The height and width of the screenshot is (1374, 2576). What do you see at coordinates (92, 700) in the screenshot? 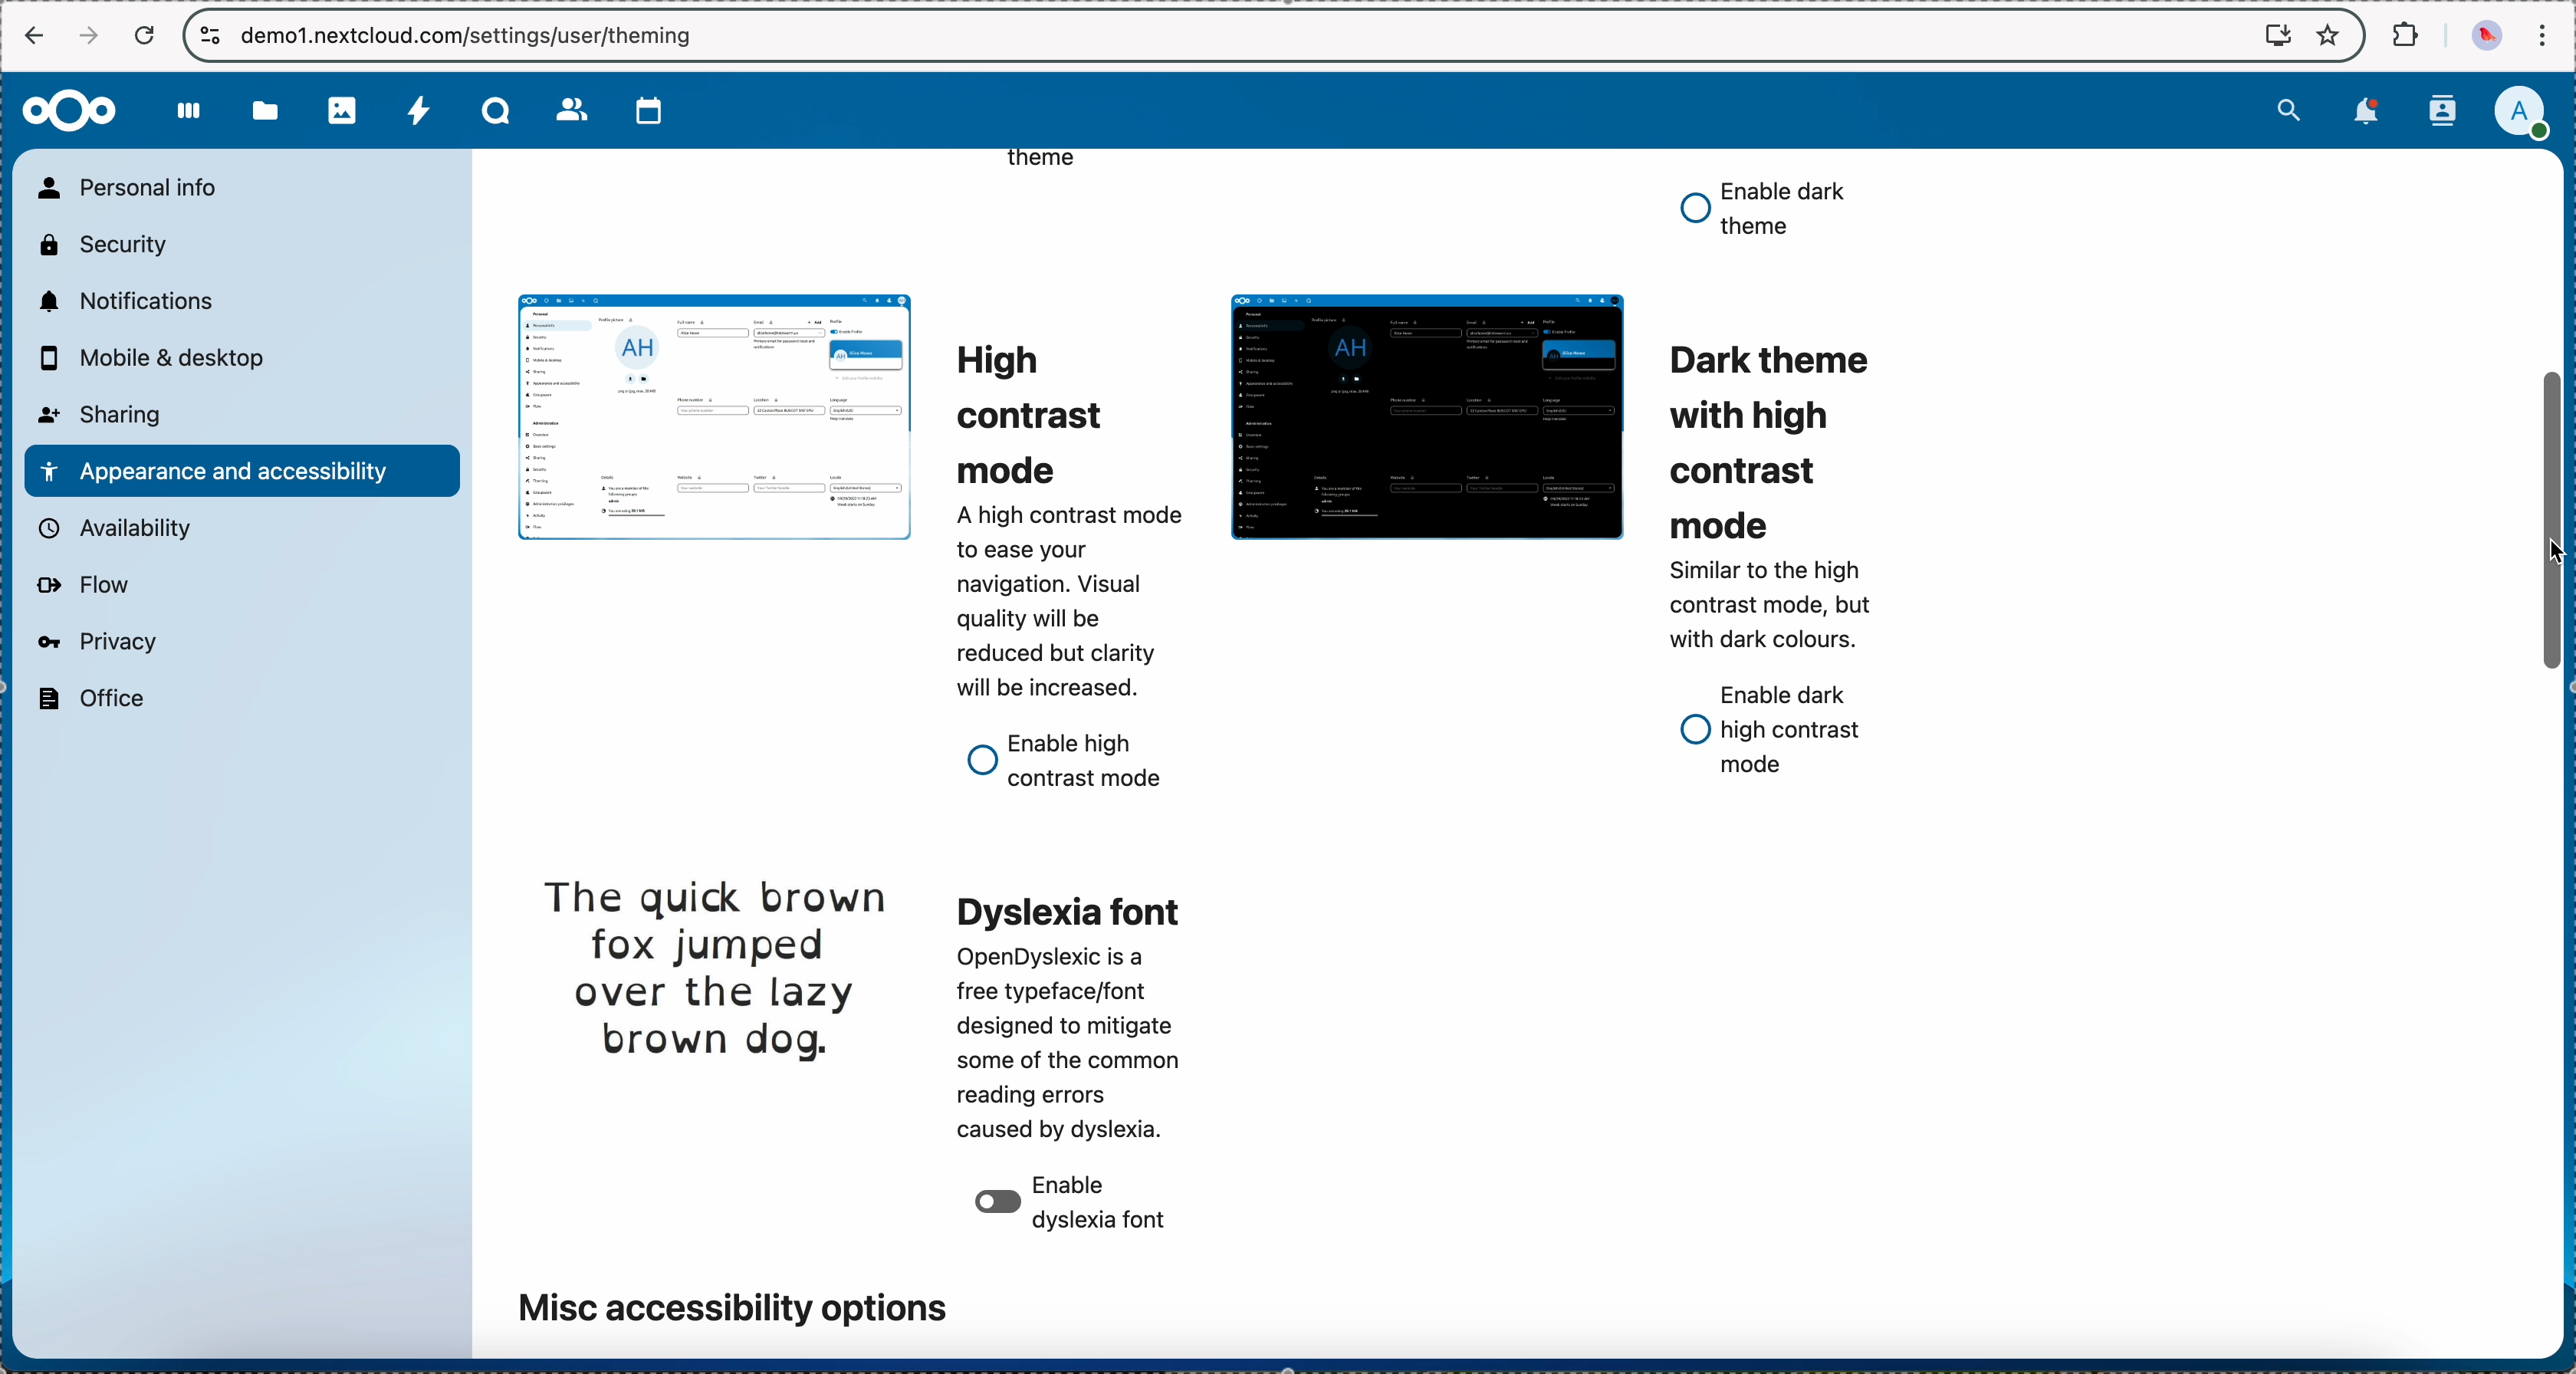
I see `office` at bounding box center [92, 700].